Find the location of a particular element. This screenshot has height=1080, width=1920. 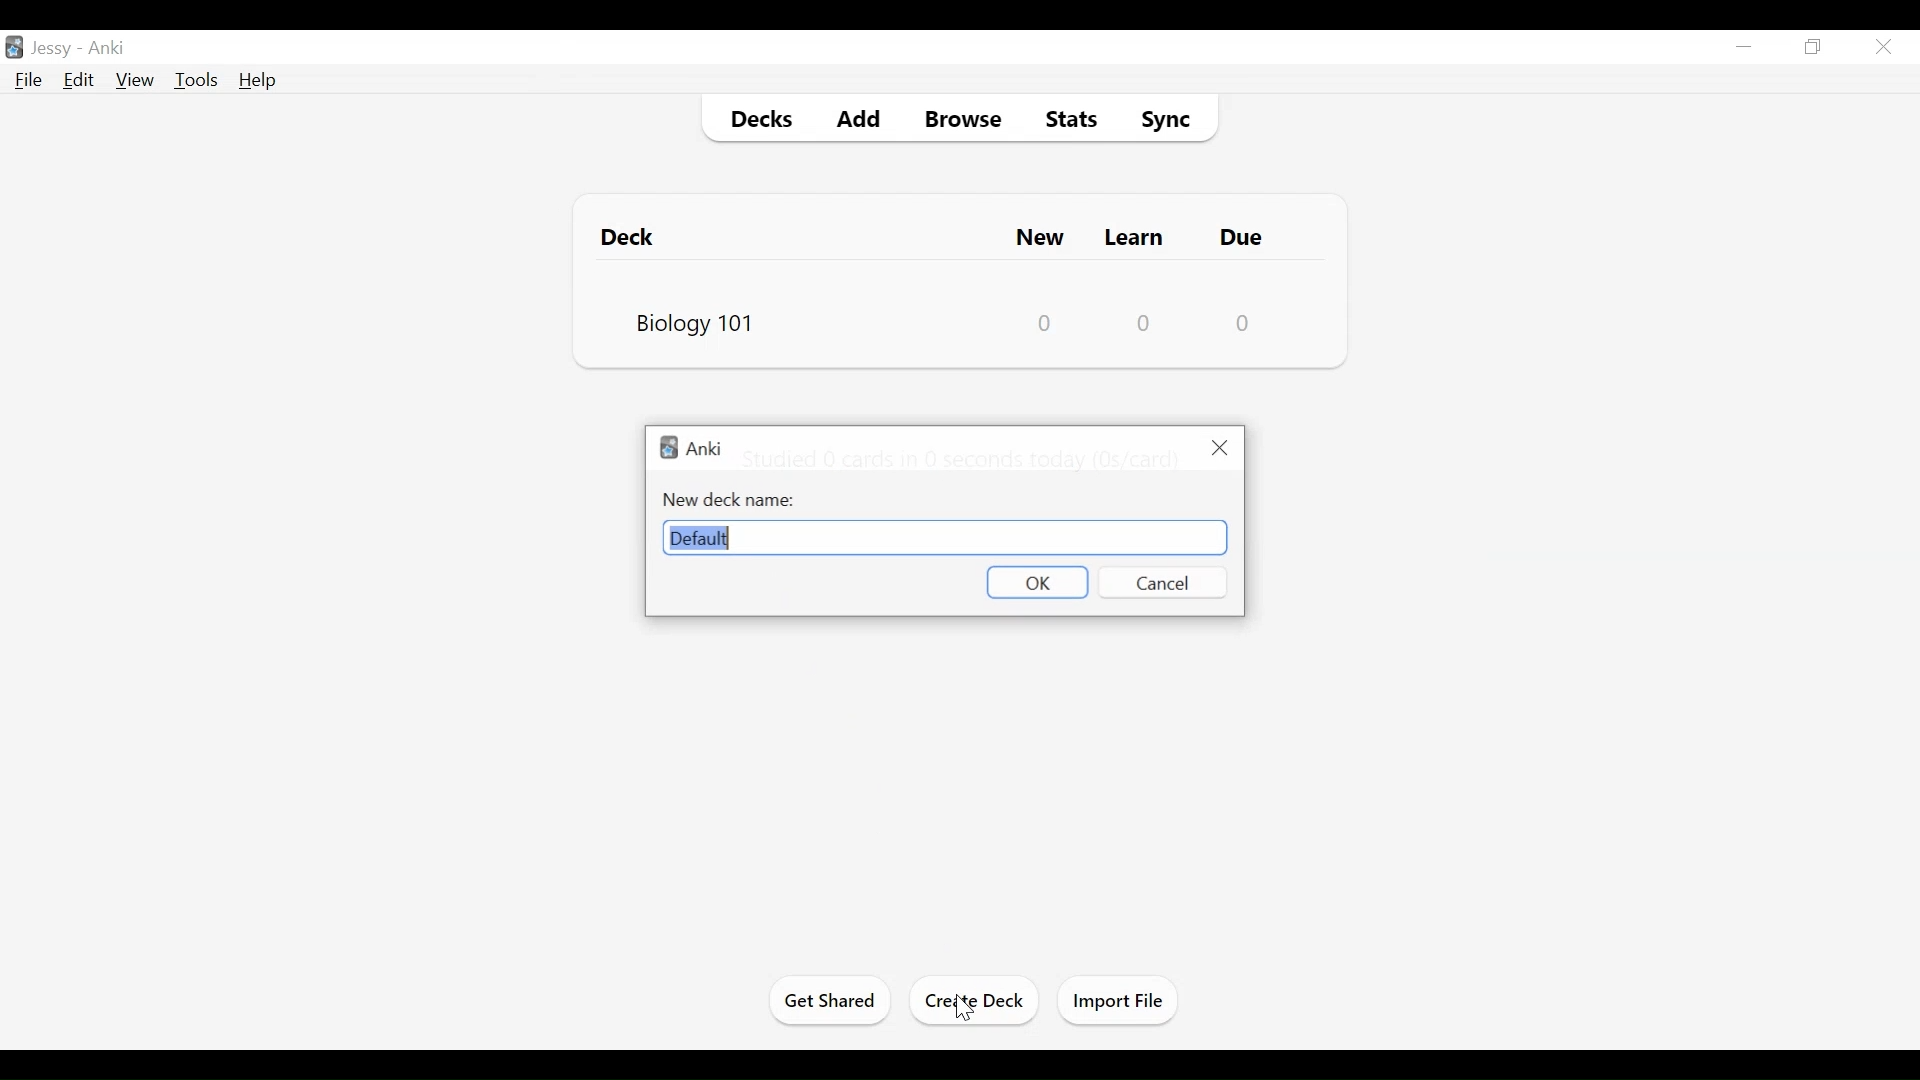

Import Files is located at coordinates (1118, 999).